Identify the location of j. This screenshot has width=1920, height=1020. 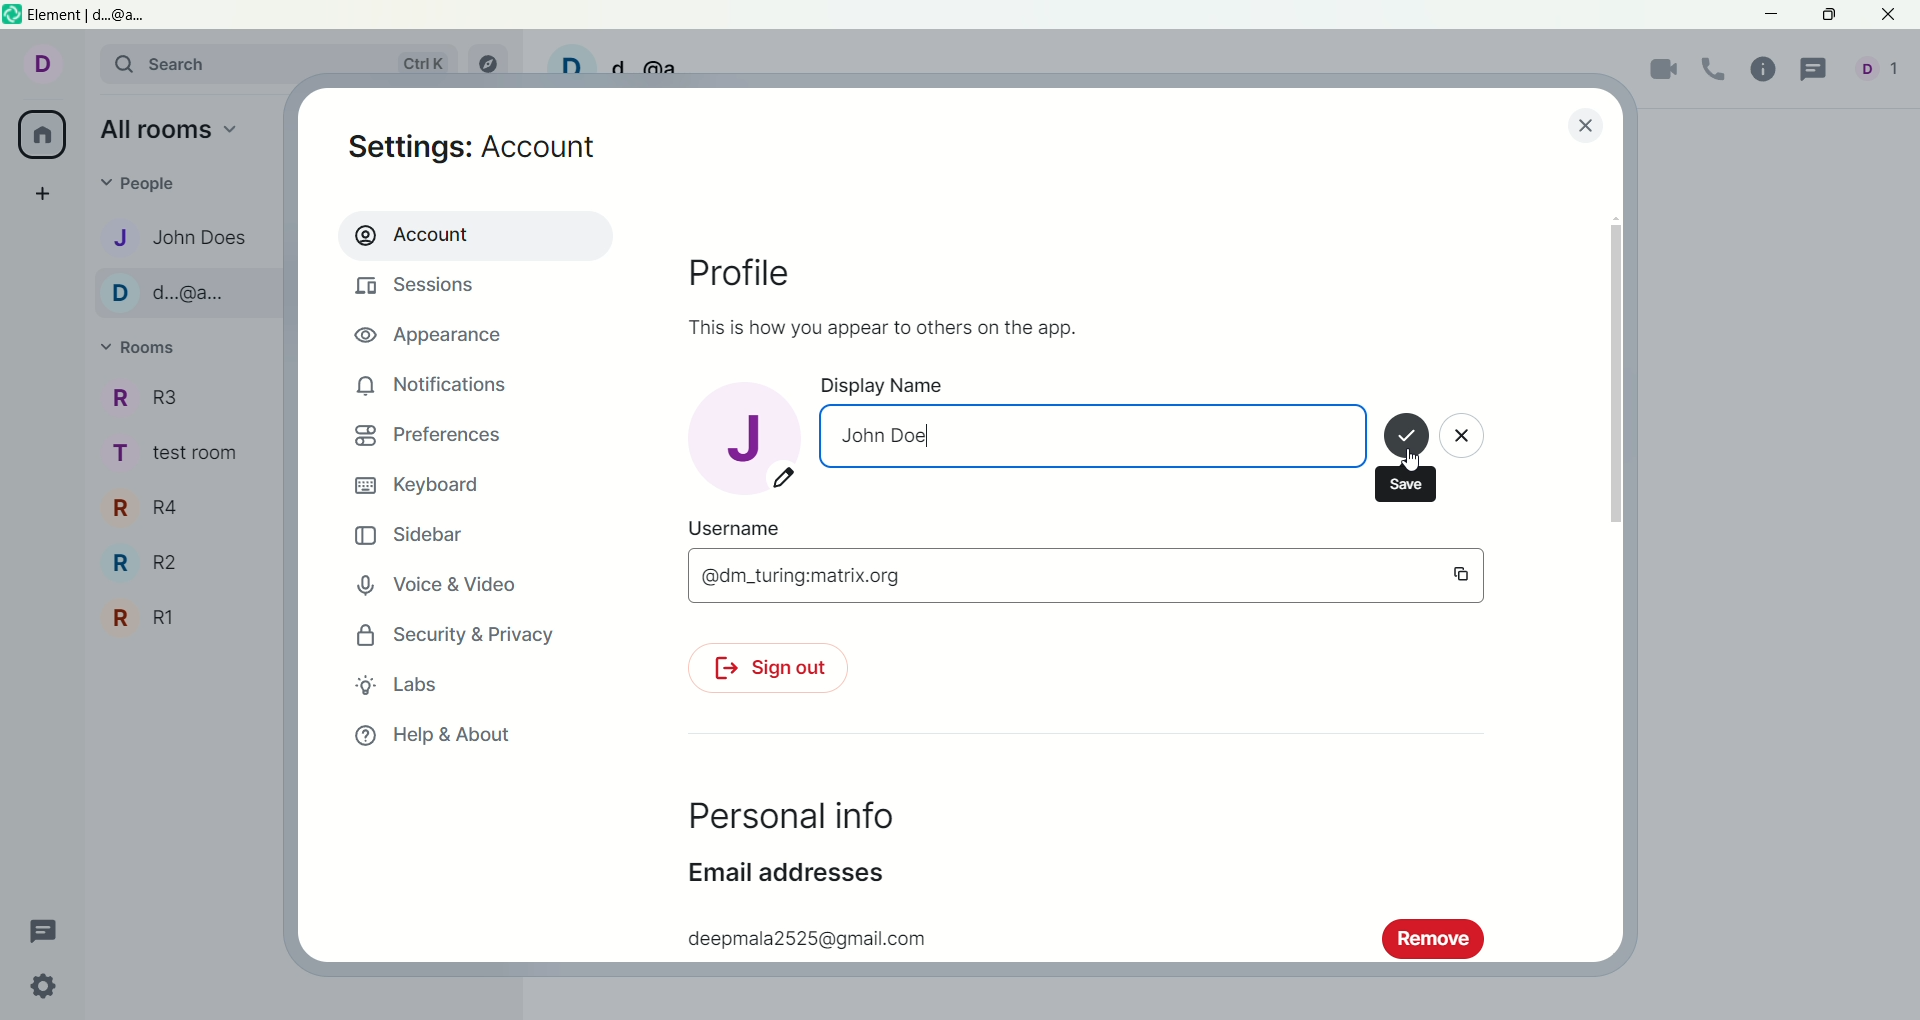
(743, 435).